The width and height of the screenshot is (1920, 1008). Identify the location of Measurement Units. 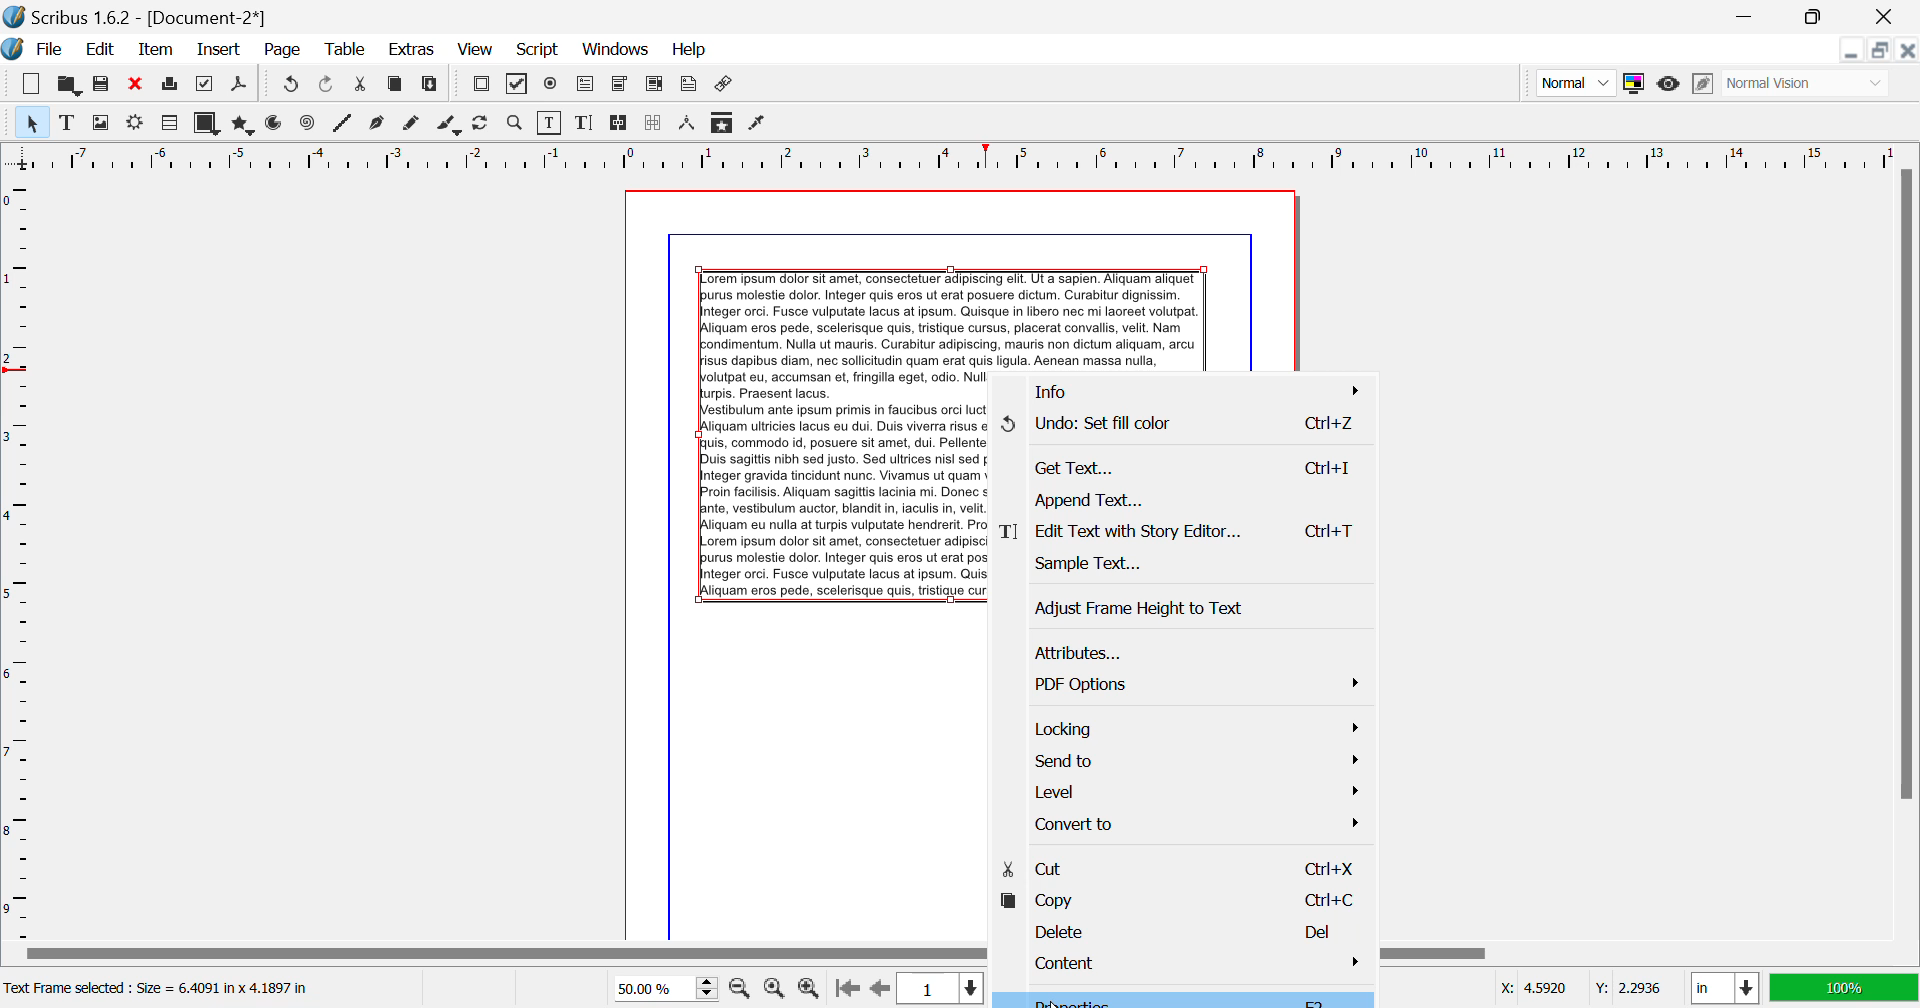
(1726, 990).